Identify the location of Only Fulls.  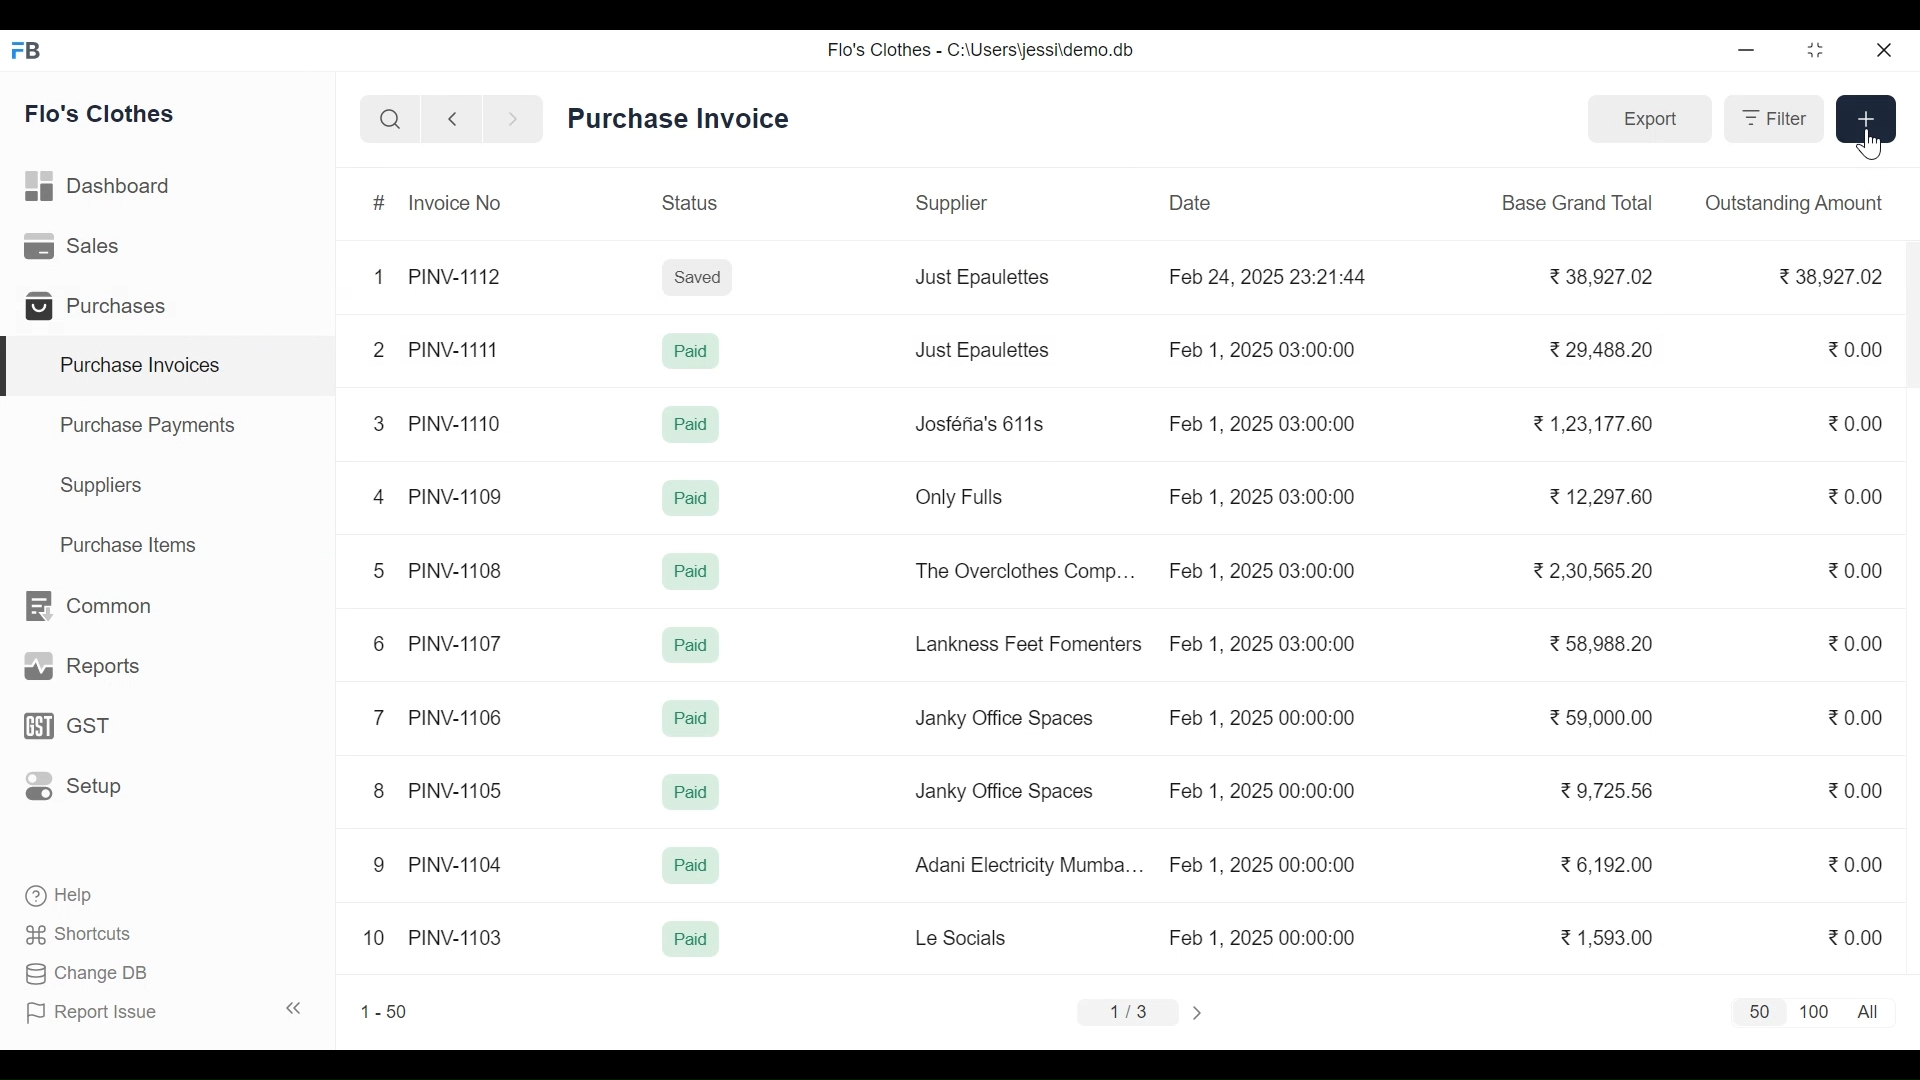
(964, 496).